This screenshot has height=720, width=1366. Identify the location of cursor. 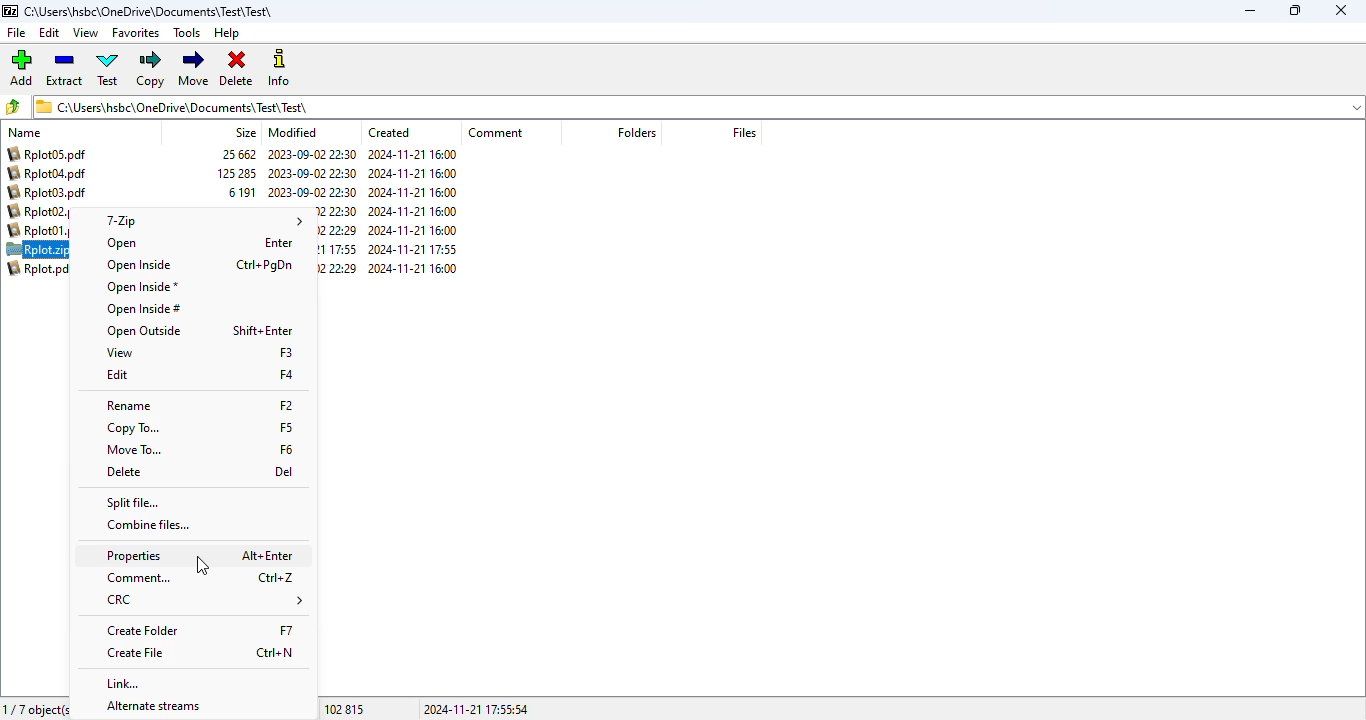
(203, 566).